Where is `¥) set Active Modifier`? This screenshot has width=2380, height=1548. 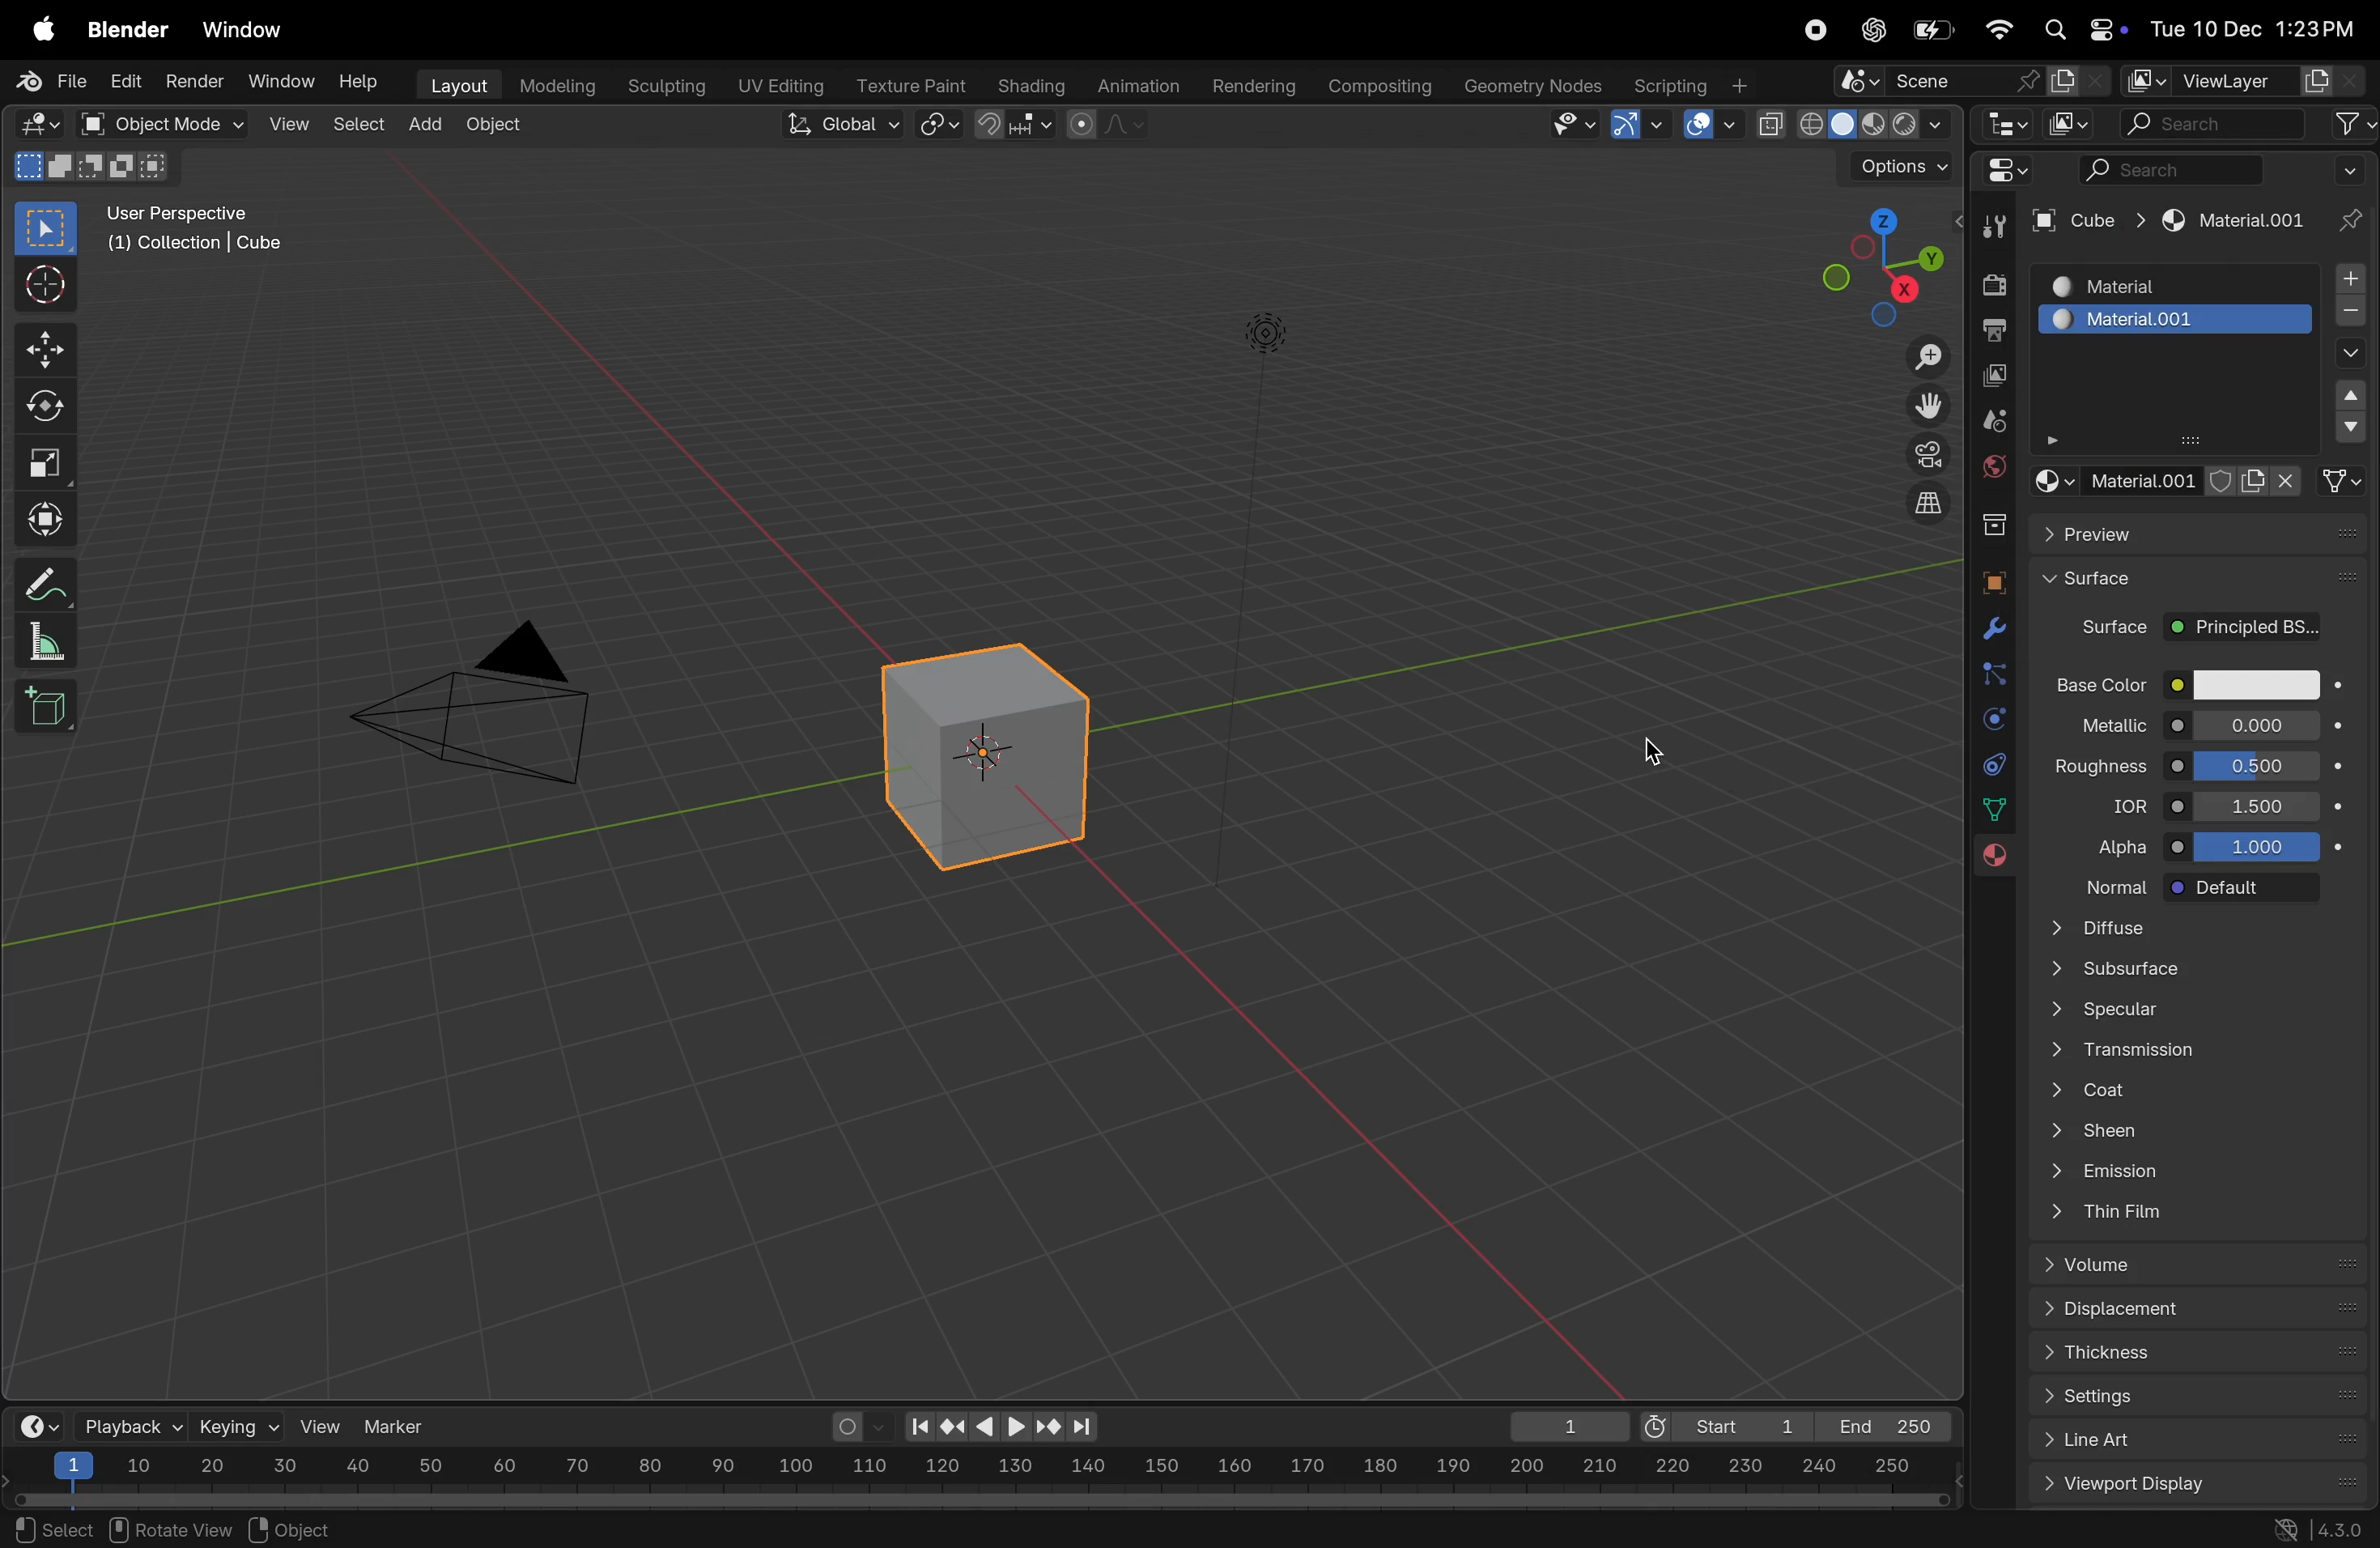
¥) set Active Modifier is located at coordinates (94, 1528).